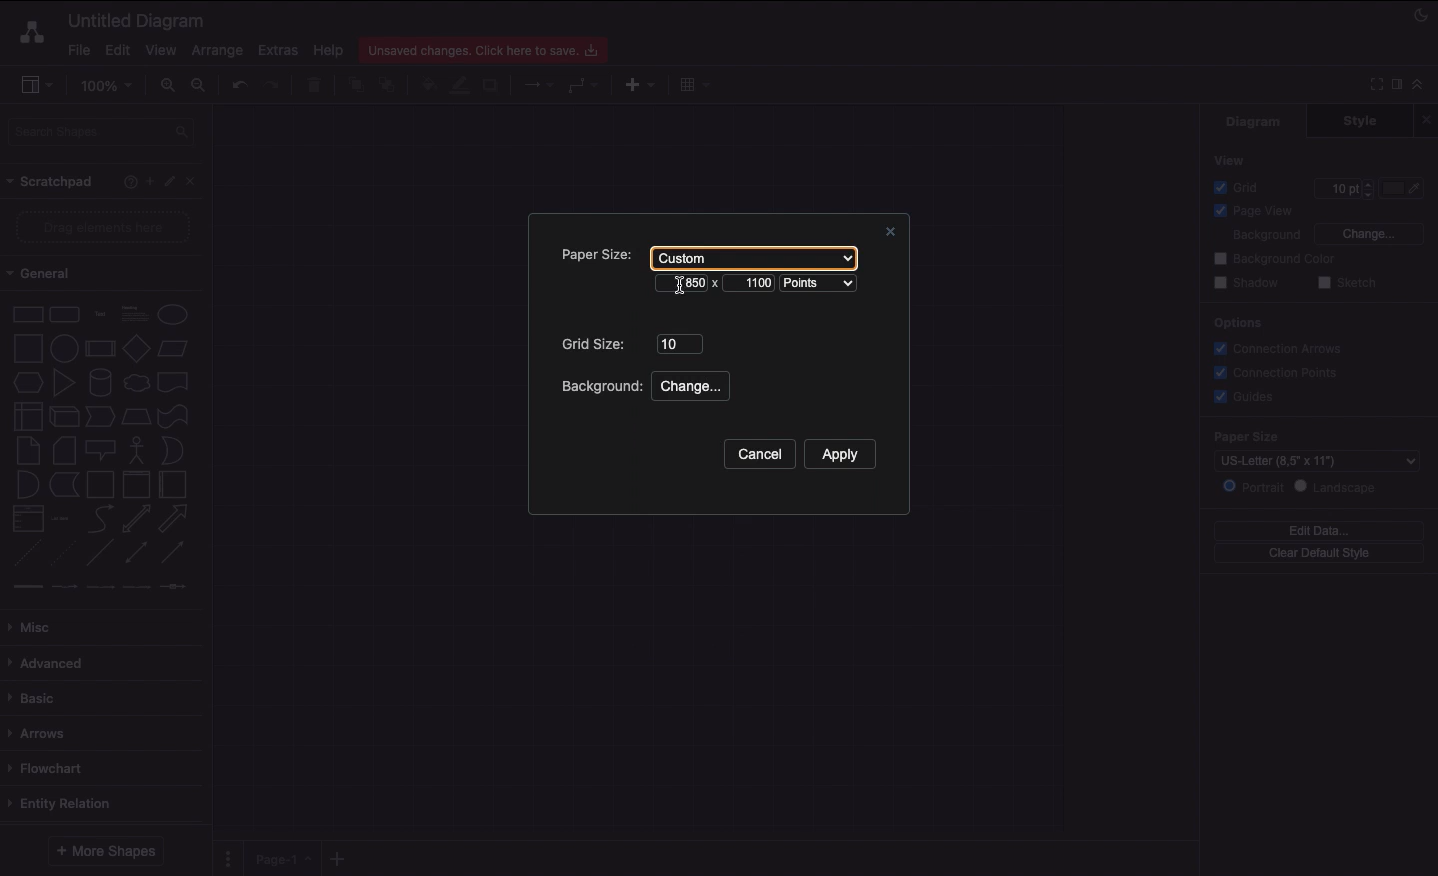 The image size is (1438, 876). I want to click on Note, so click(26, 451).